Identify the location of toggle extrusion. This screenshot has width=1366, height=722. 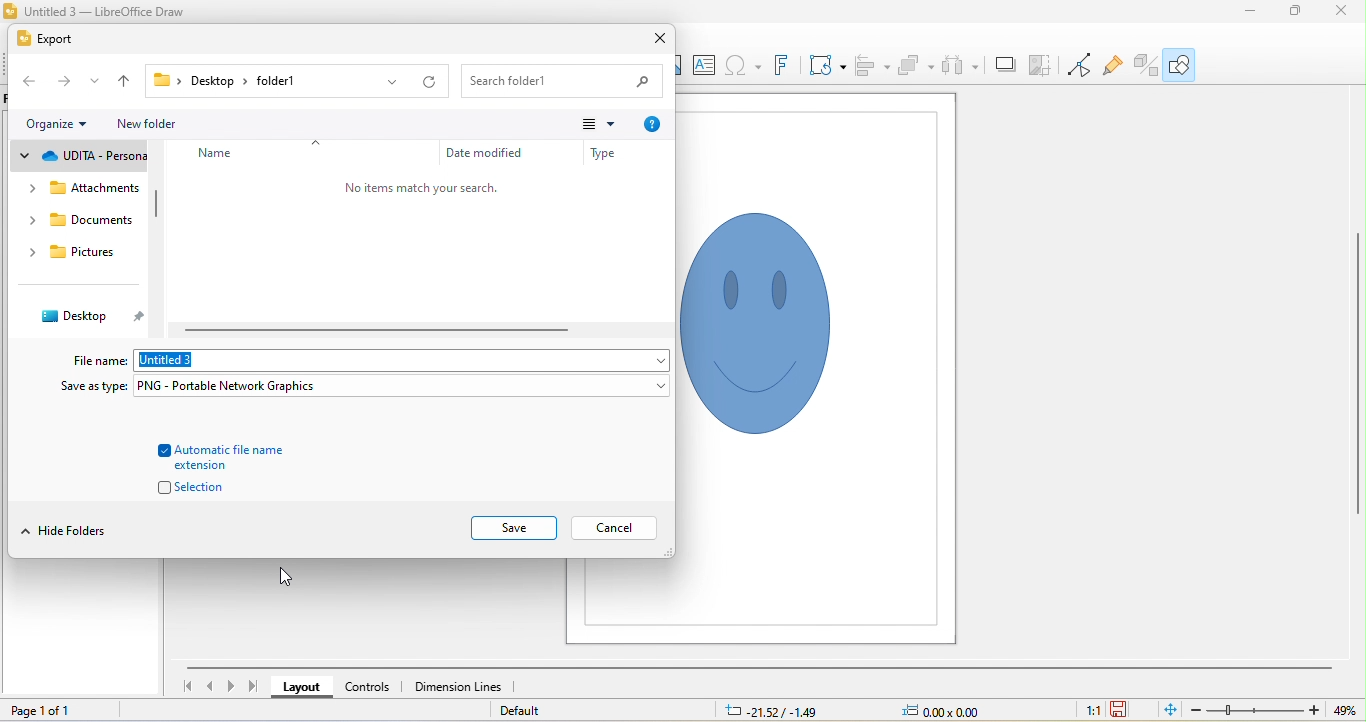
(1144, 67).